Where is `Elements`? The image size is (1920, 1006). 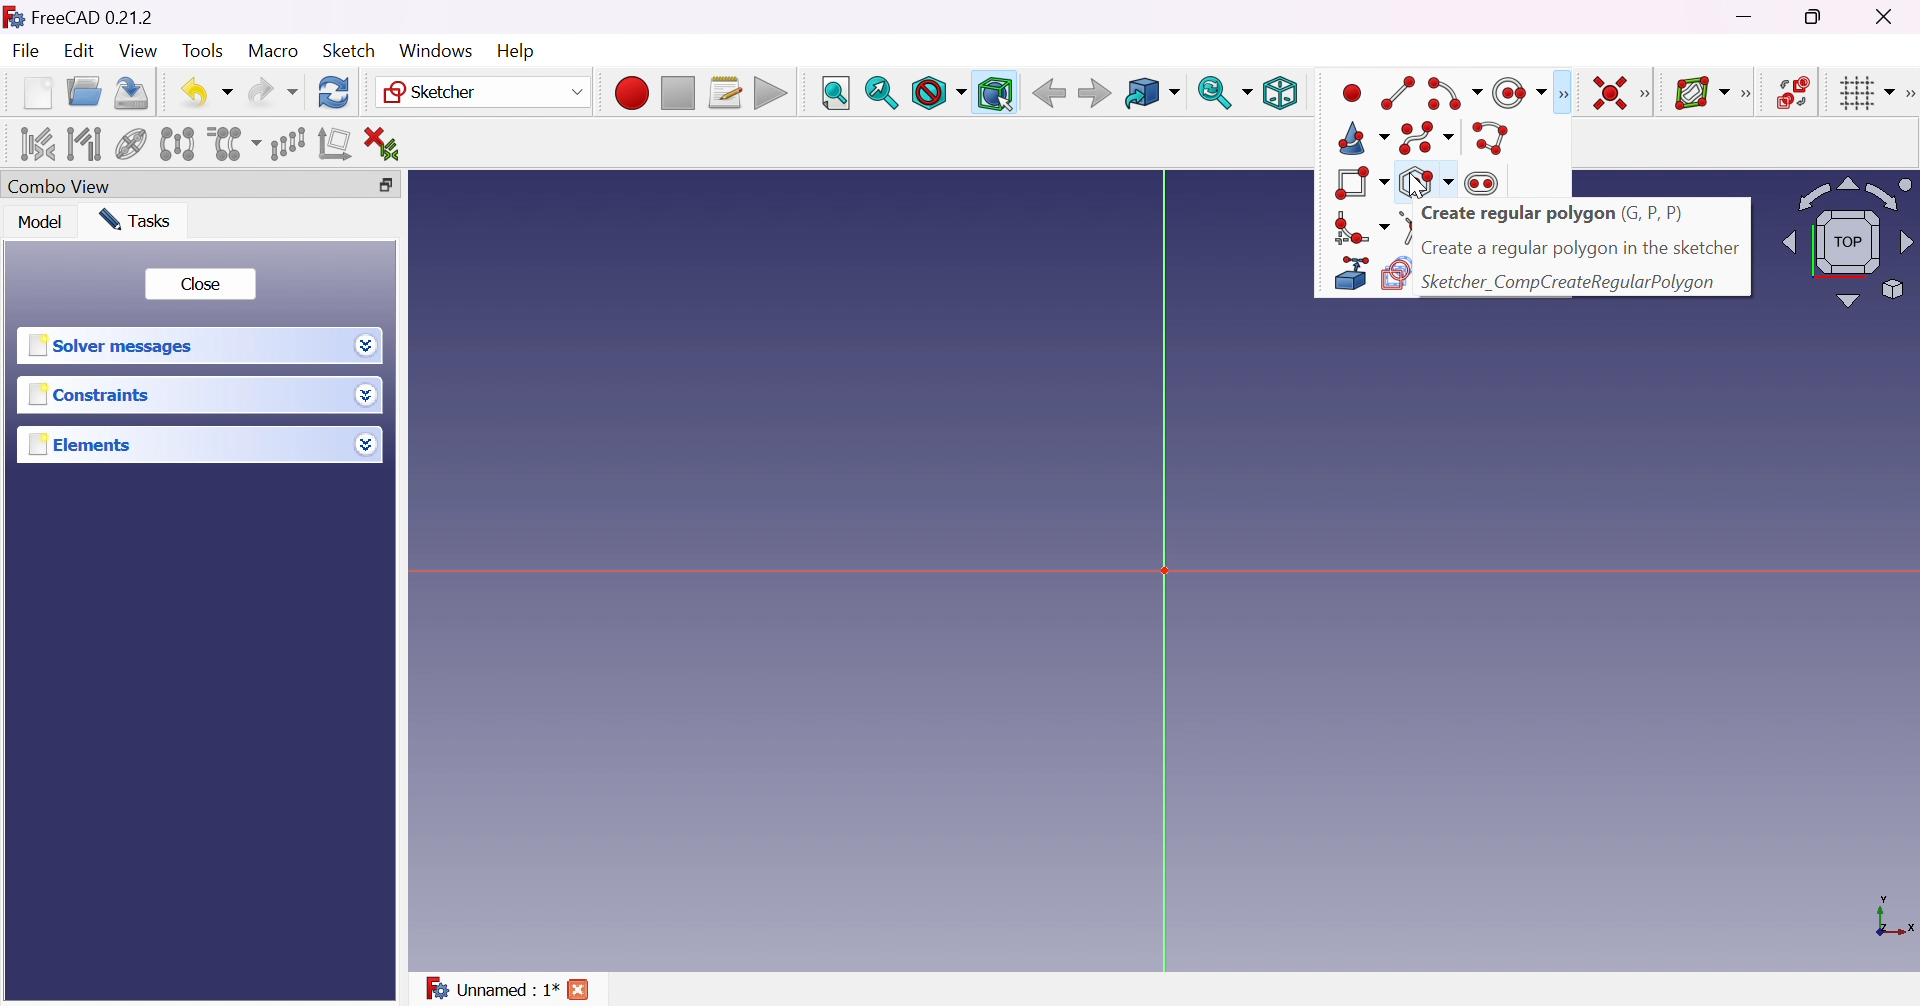
Elements is located at coordinates (84, 444).